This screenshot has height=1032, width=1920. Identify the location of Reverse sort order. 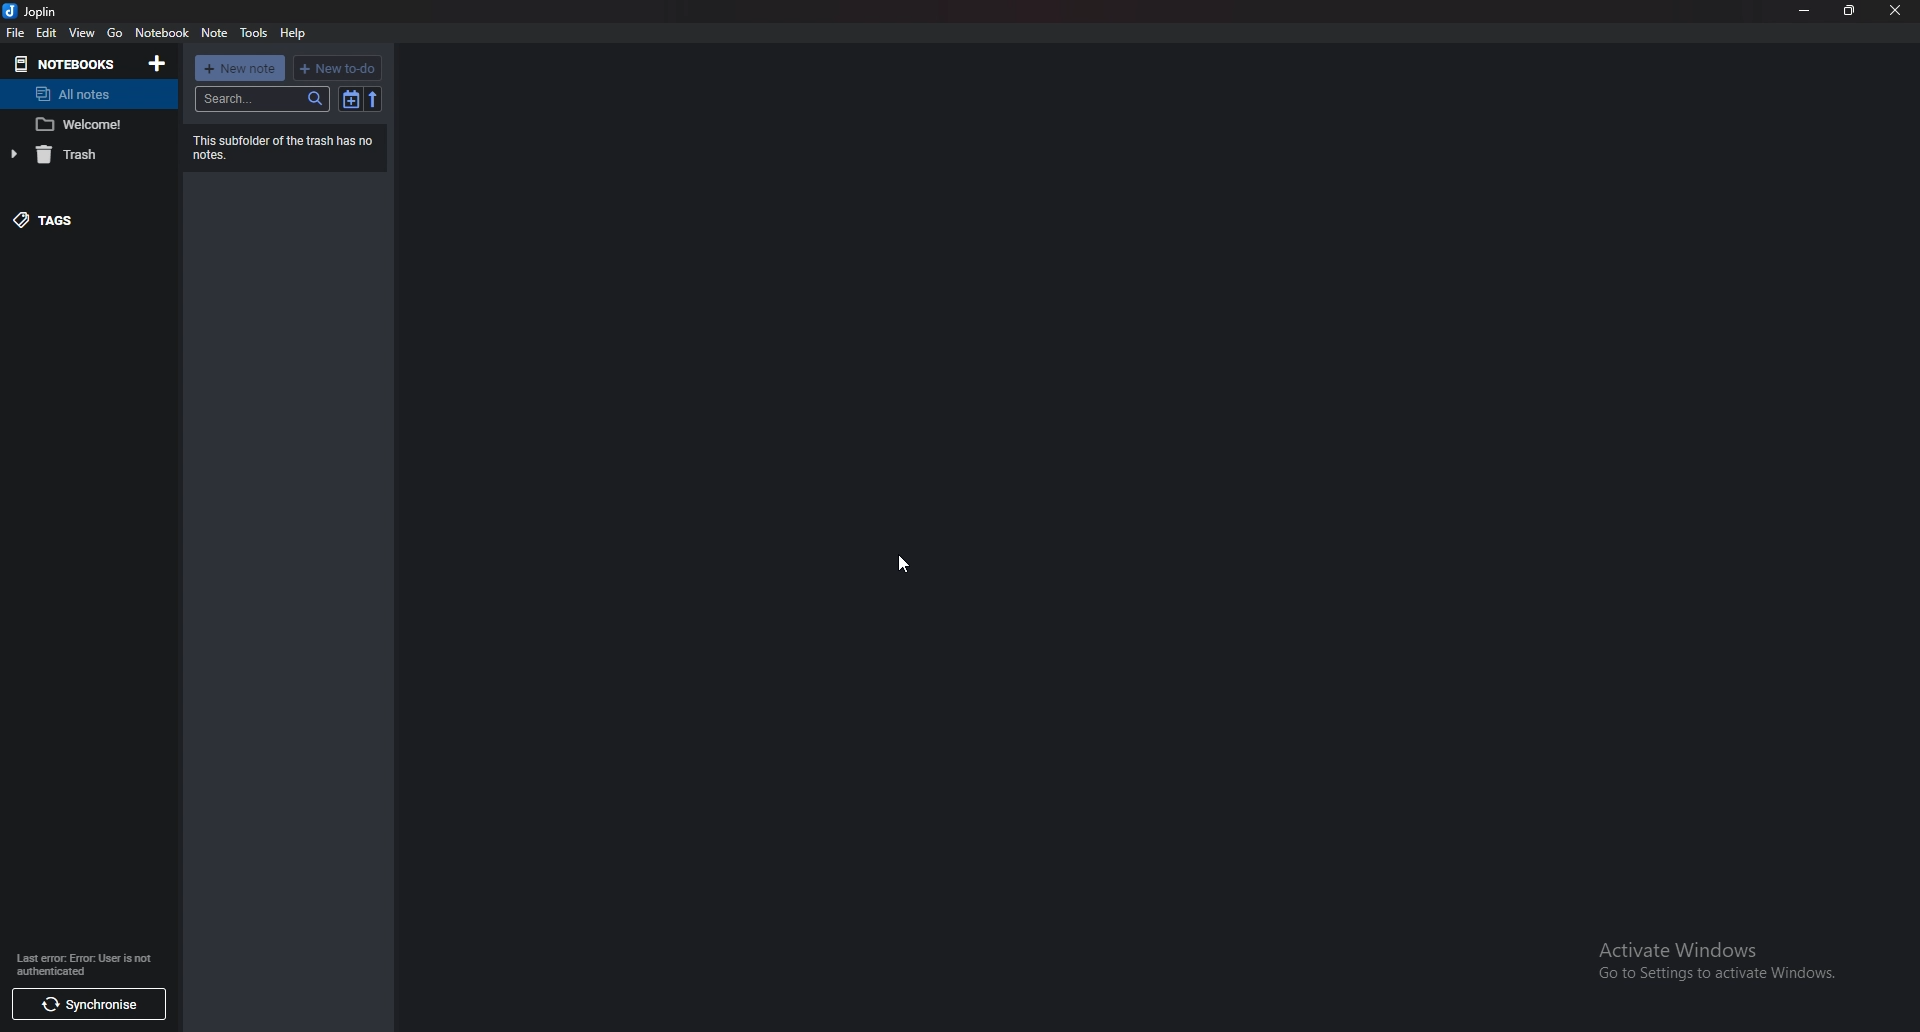
(372, 99).